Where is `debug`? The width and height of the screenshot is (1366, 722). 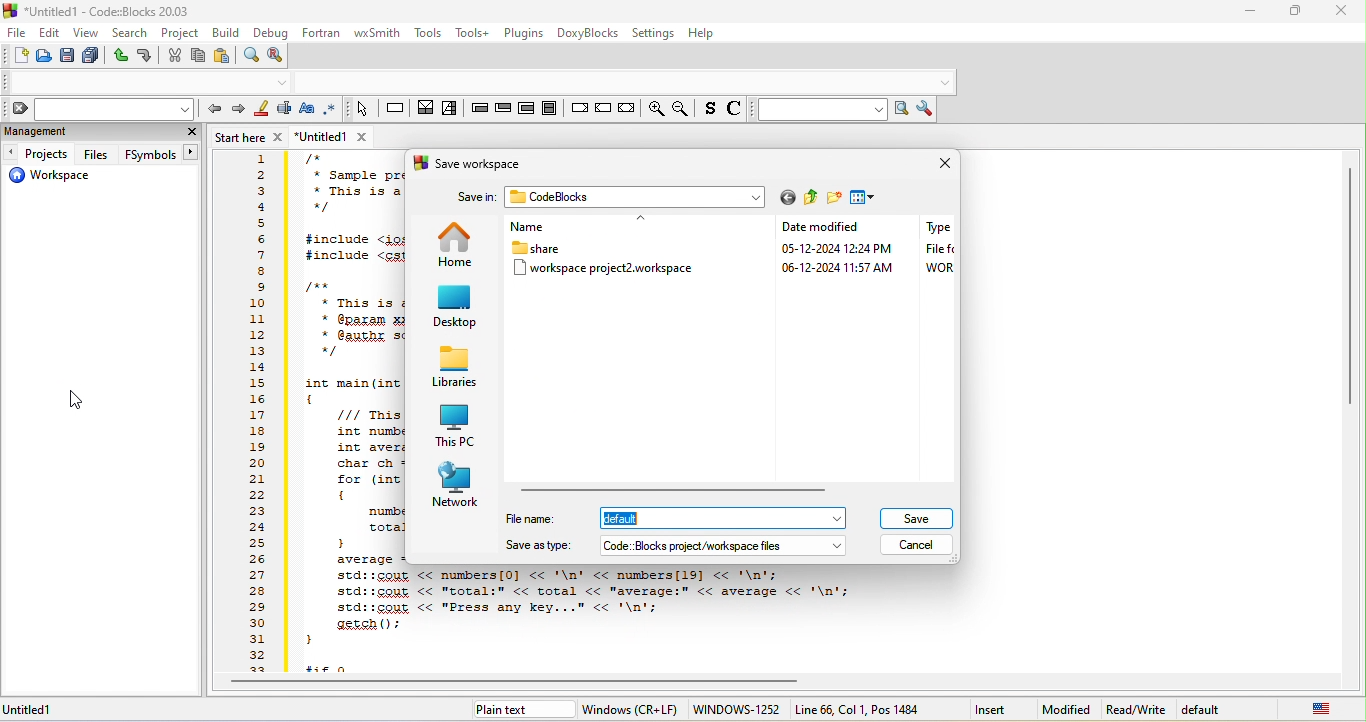
debug is located at coordinates (270, 34).